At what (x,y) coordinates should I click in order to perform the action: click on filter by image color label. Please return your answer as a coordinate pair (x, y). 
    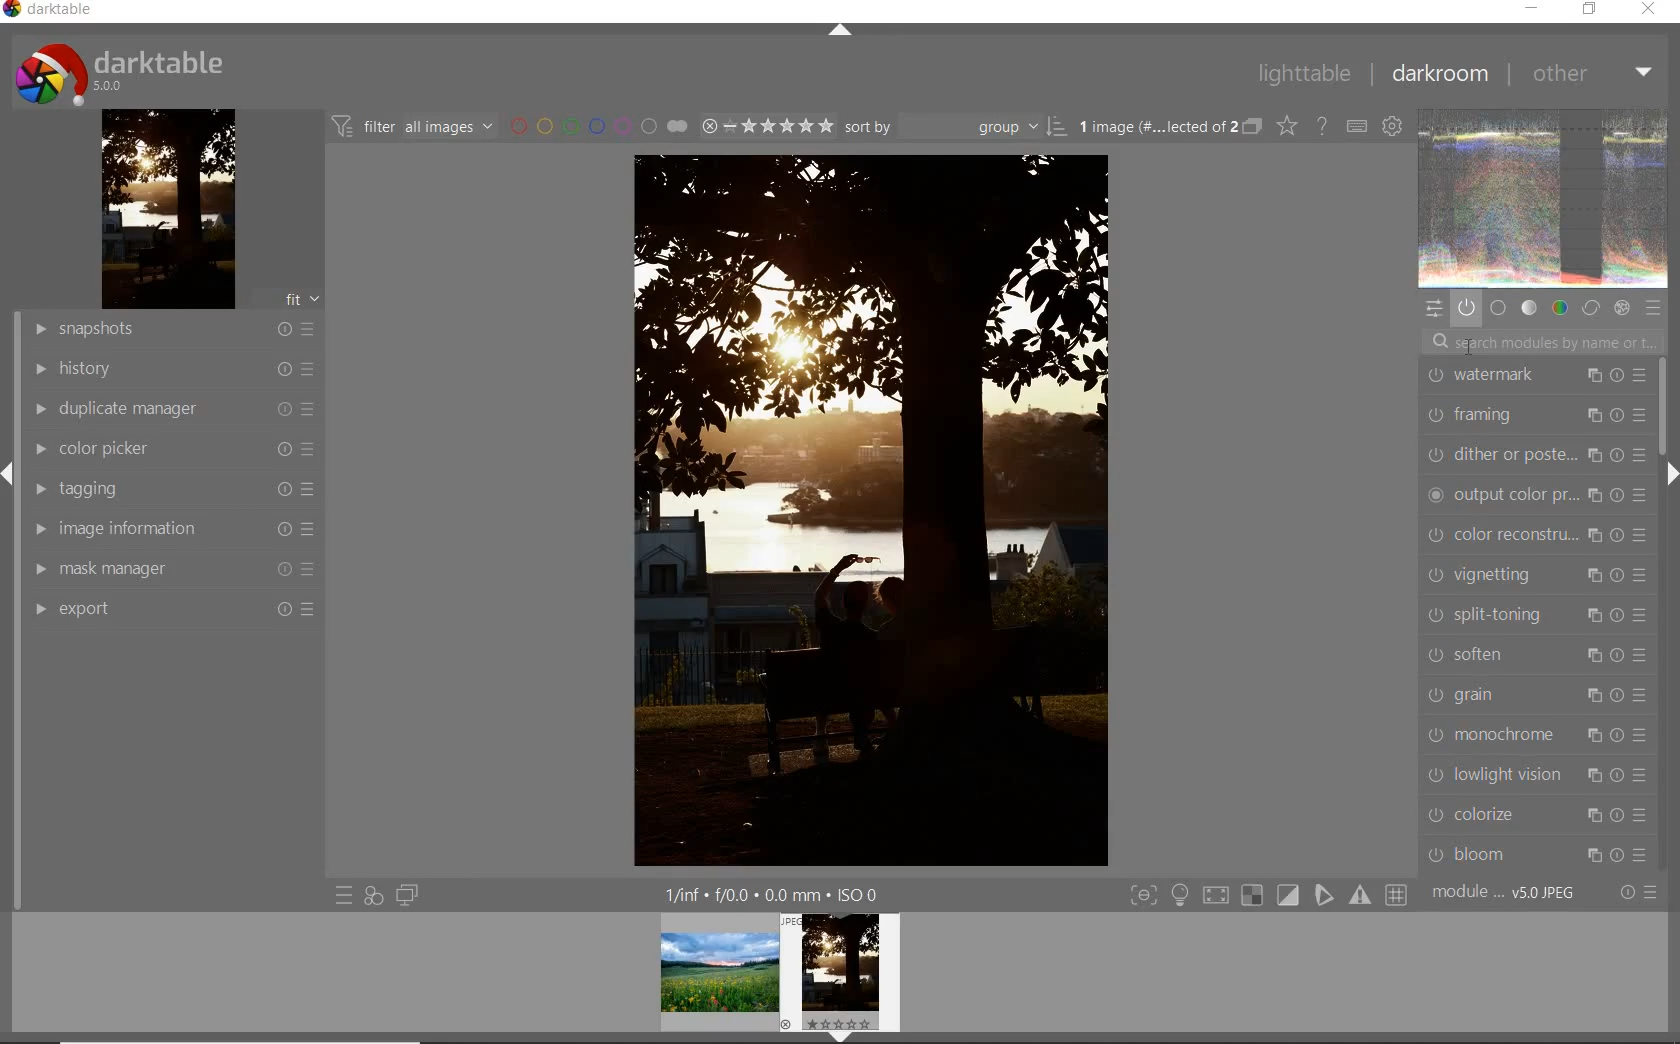
    Looking at the image, I should click on (601, 125).